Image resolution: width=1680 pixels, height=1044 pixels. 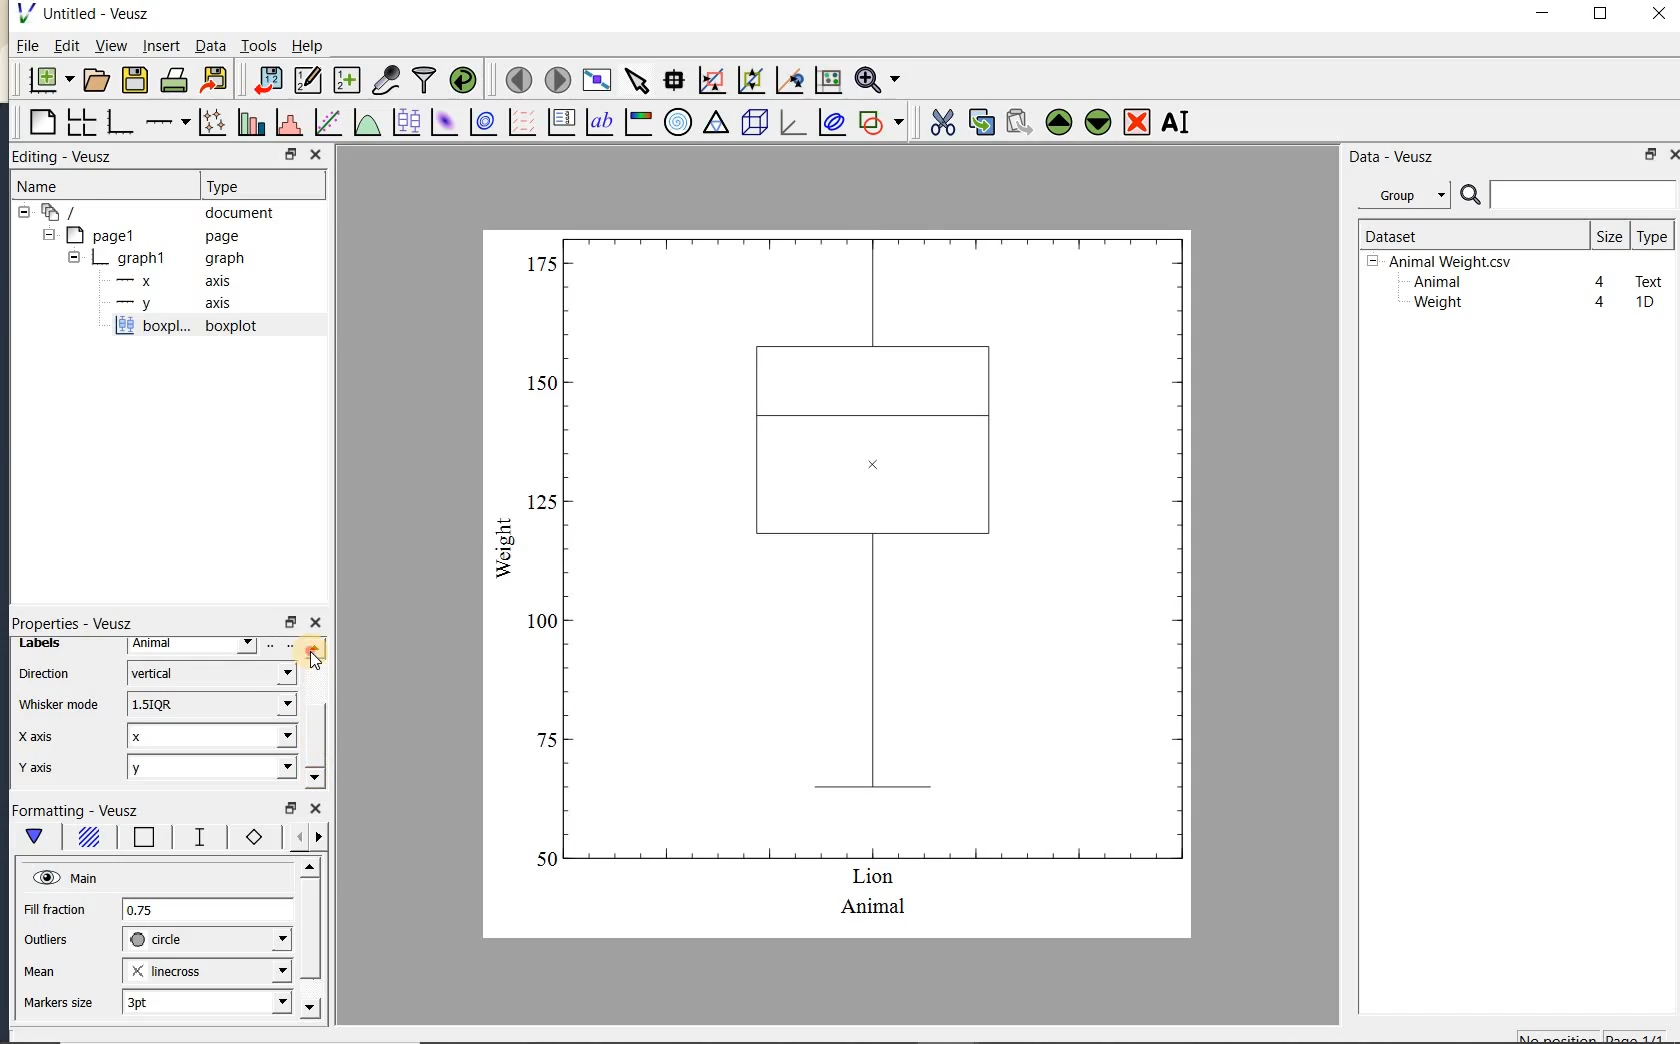 What do you see at coordinates (1392, 157) in the screenshot?
I see `Data-Veusz` at bounding box center [1392, 157].